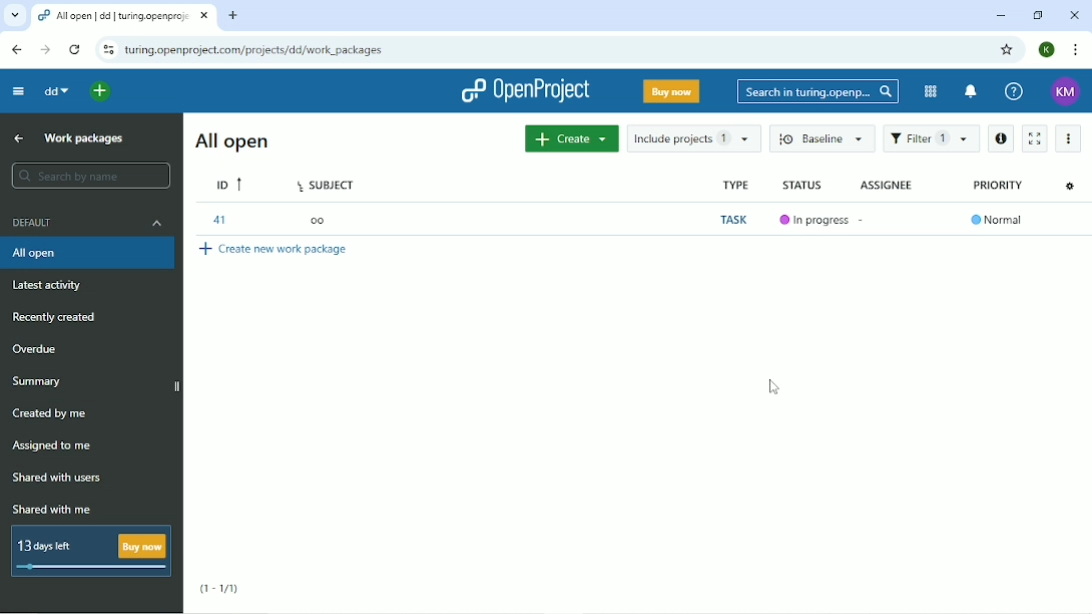  What do you see at coordinates (15, 15) in the screenshot?
I see `Search tabs` at bounding box center [15, 15].